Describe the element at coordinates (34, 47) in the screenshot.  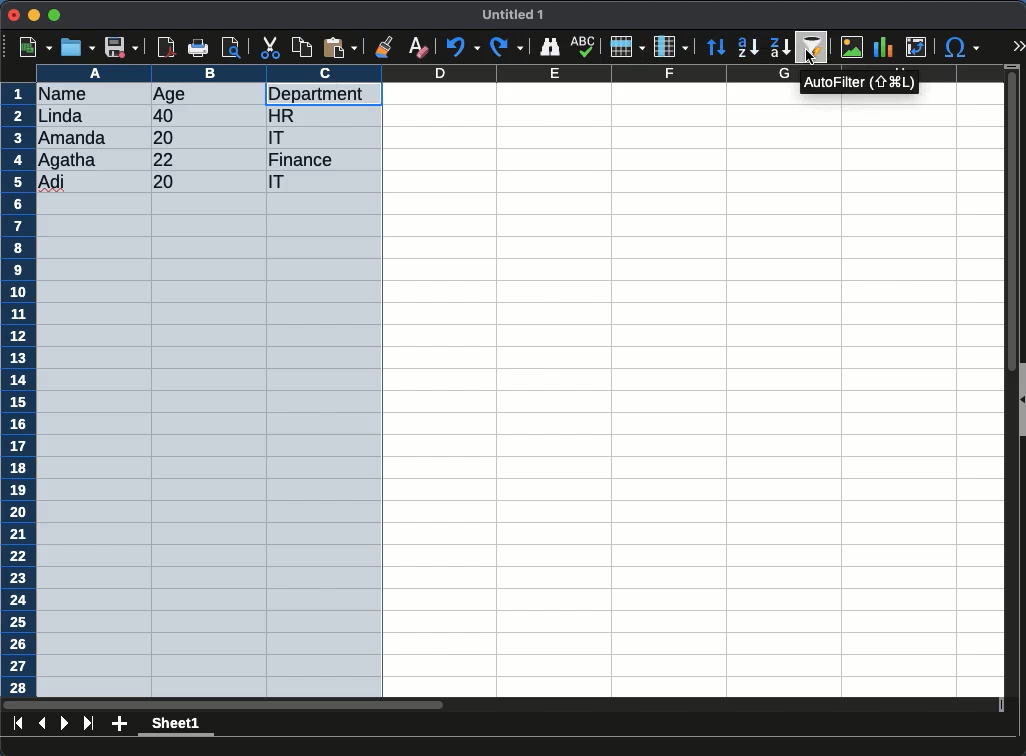
I see `new` at that location.